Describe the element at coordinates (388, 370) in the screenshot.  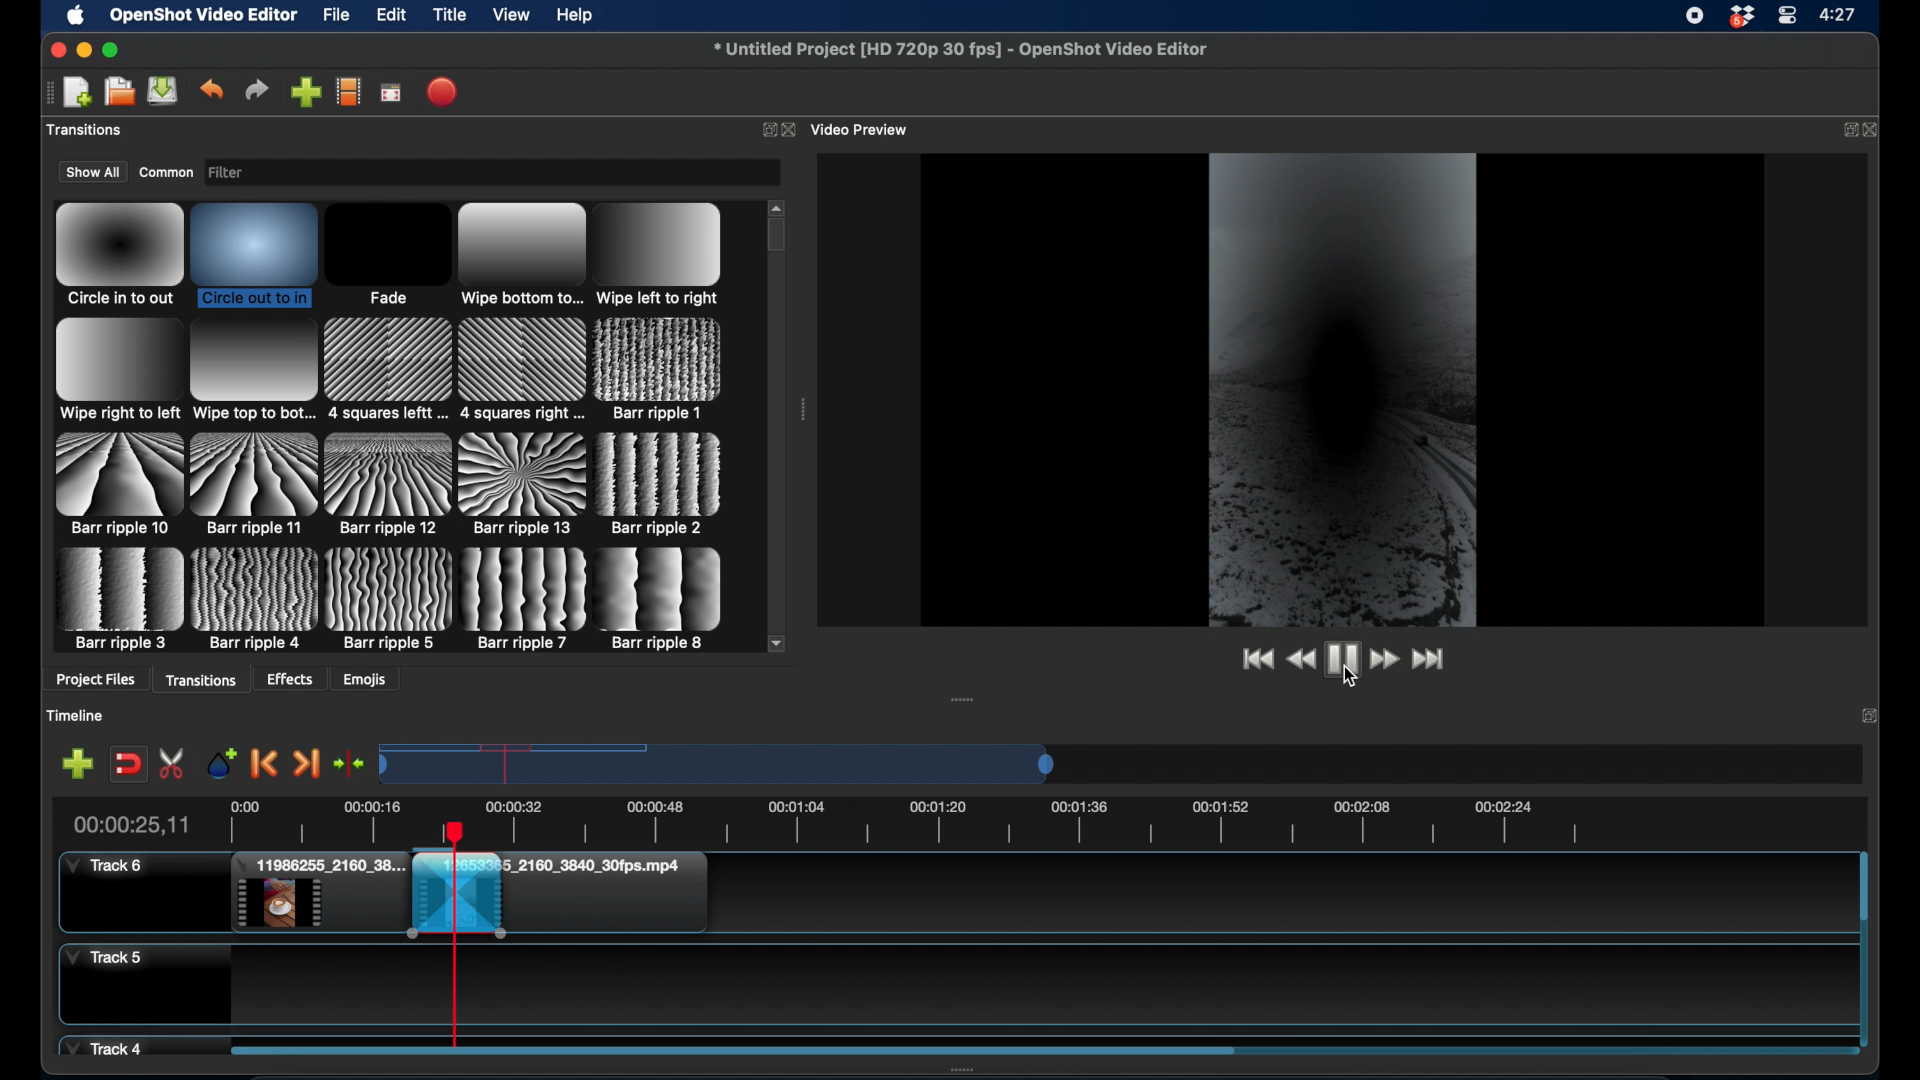
I see `transition` at that location.